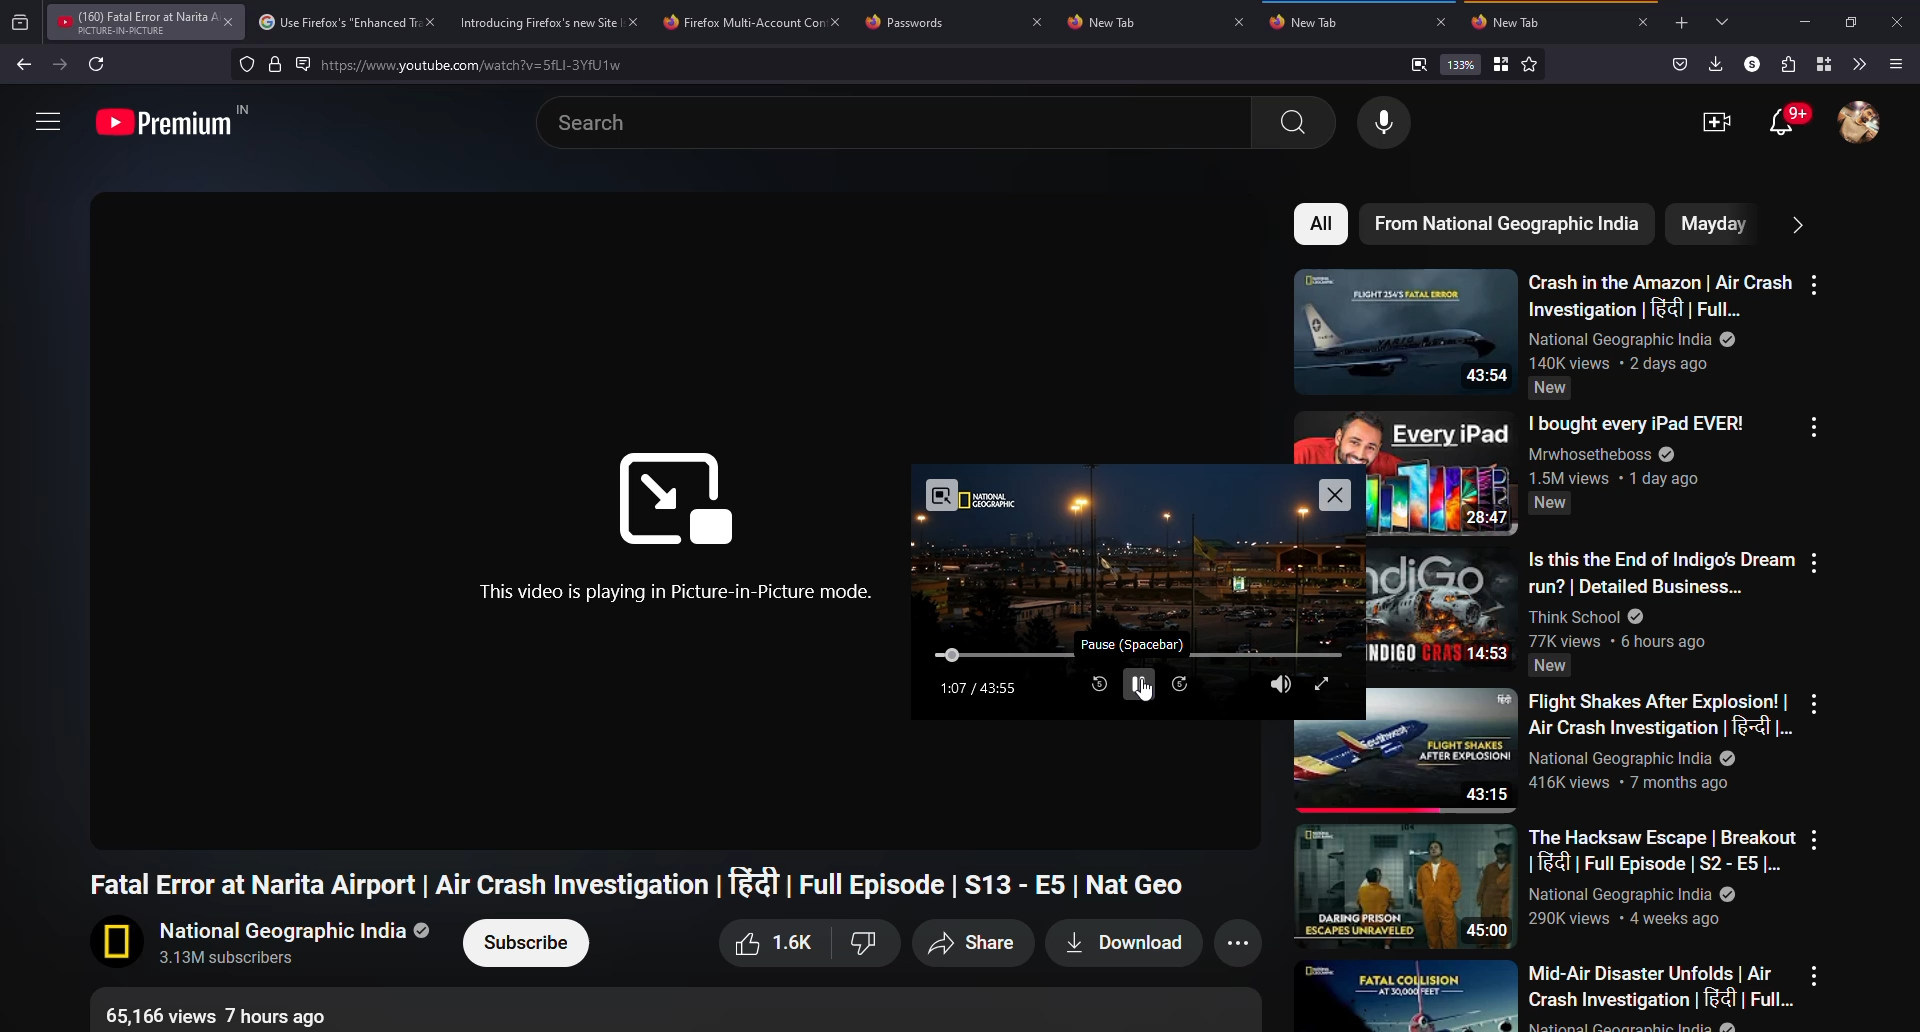 Image resolution: width=1920 pixels, height=1032 pixels. What do you see at coordinates (1243, 944) in the screenshot?
I see `more` at bounding box center [1243, 944].